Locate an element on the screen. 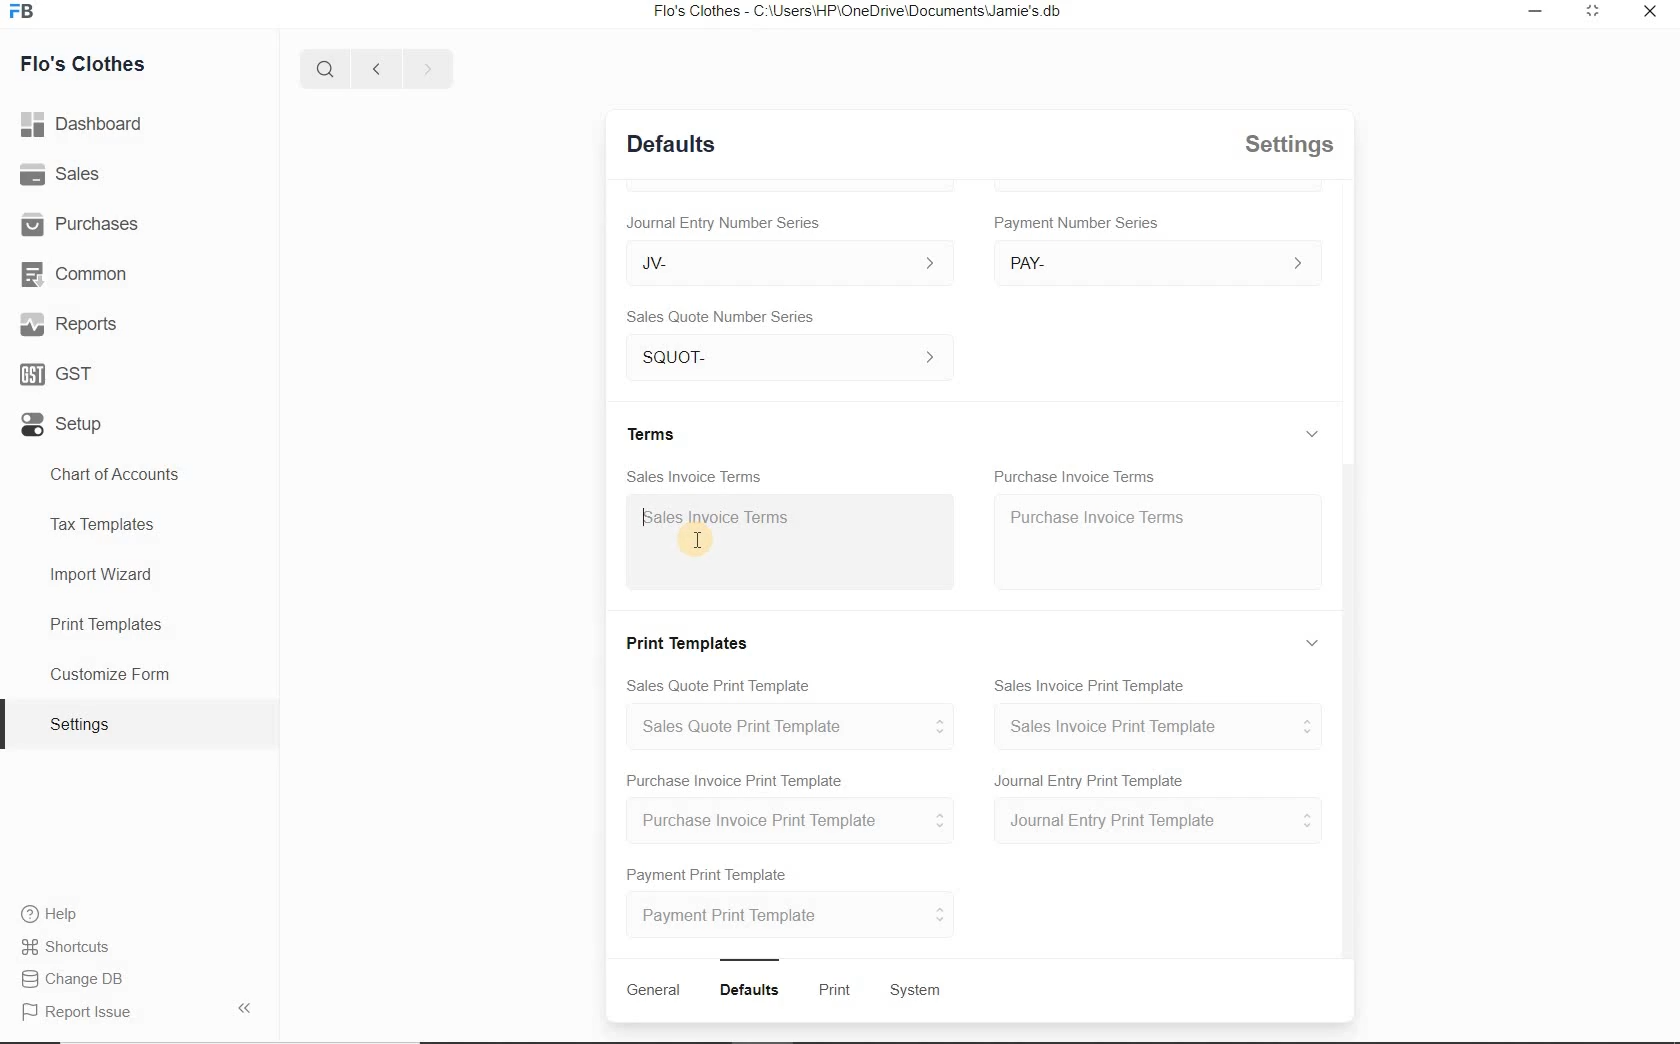 The height and width of the screenshot is (1044, 1680). Print Templates is located at coordinates (104, 623).